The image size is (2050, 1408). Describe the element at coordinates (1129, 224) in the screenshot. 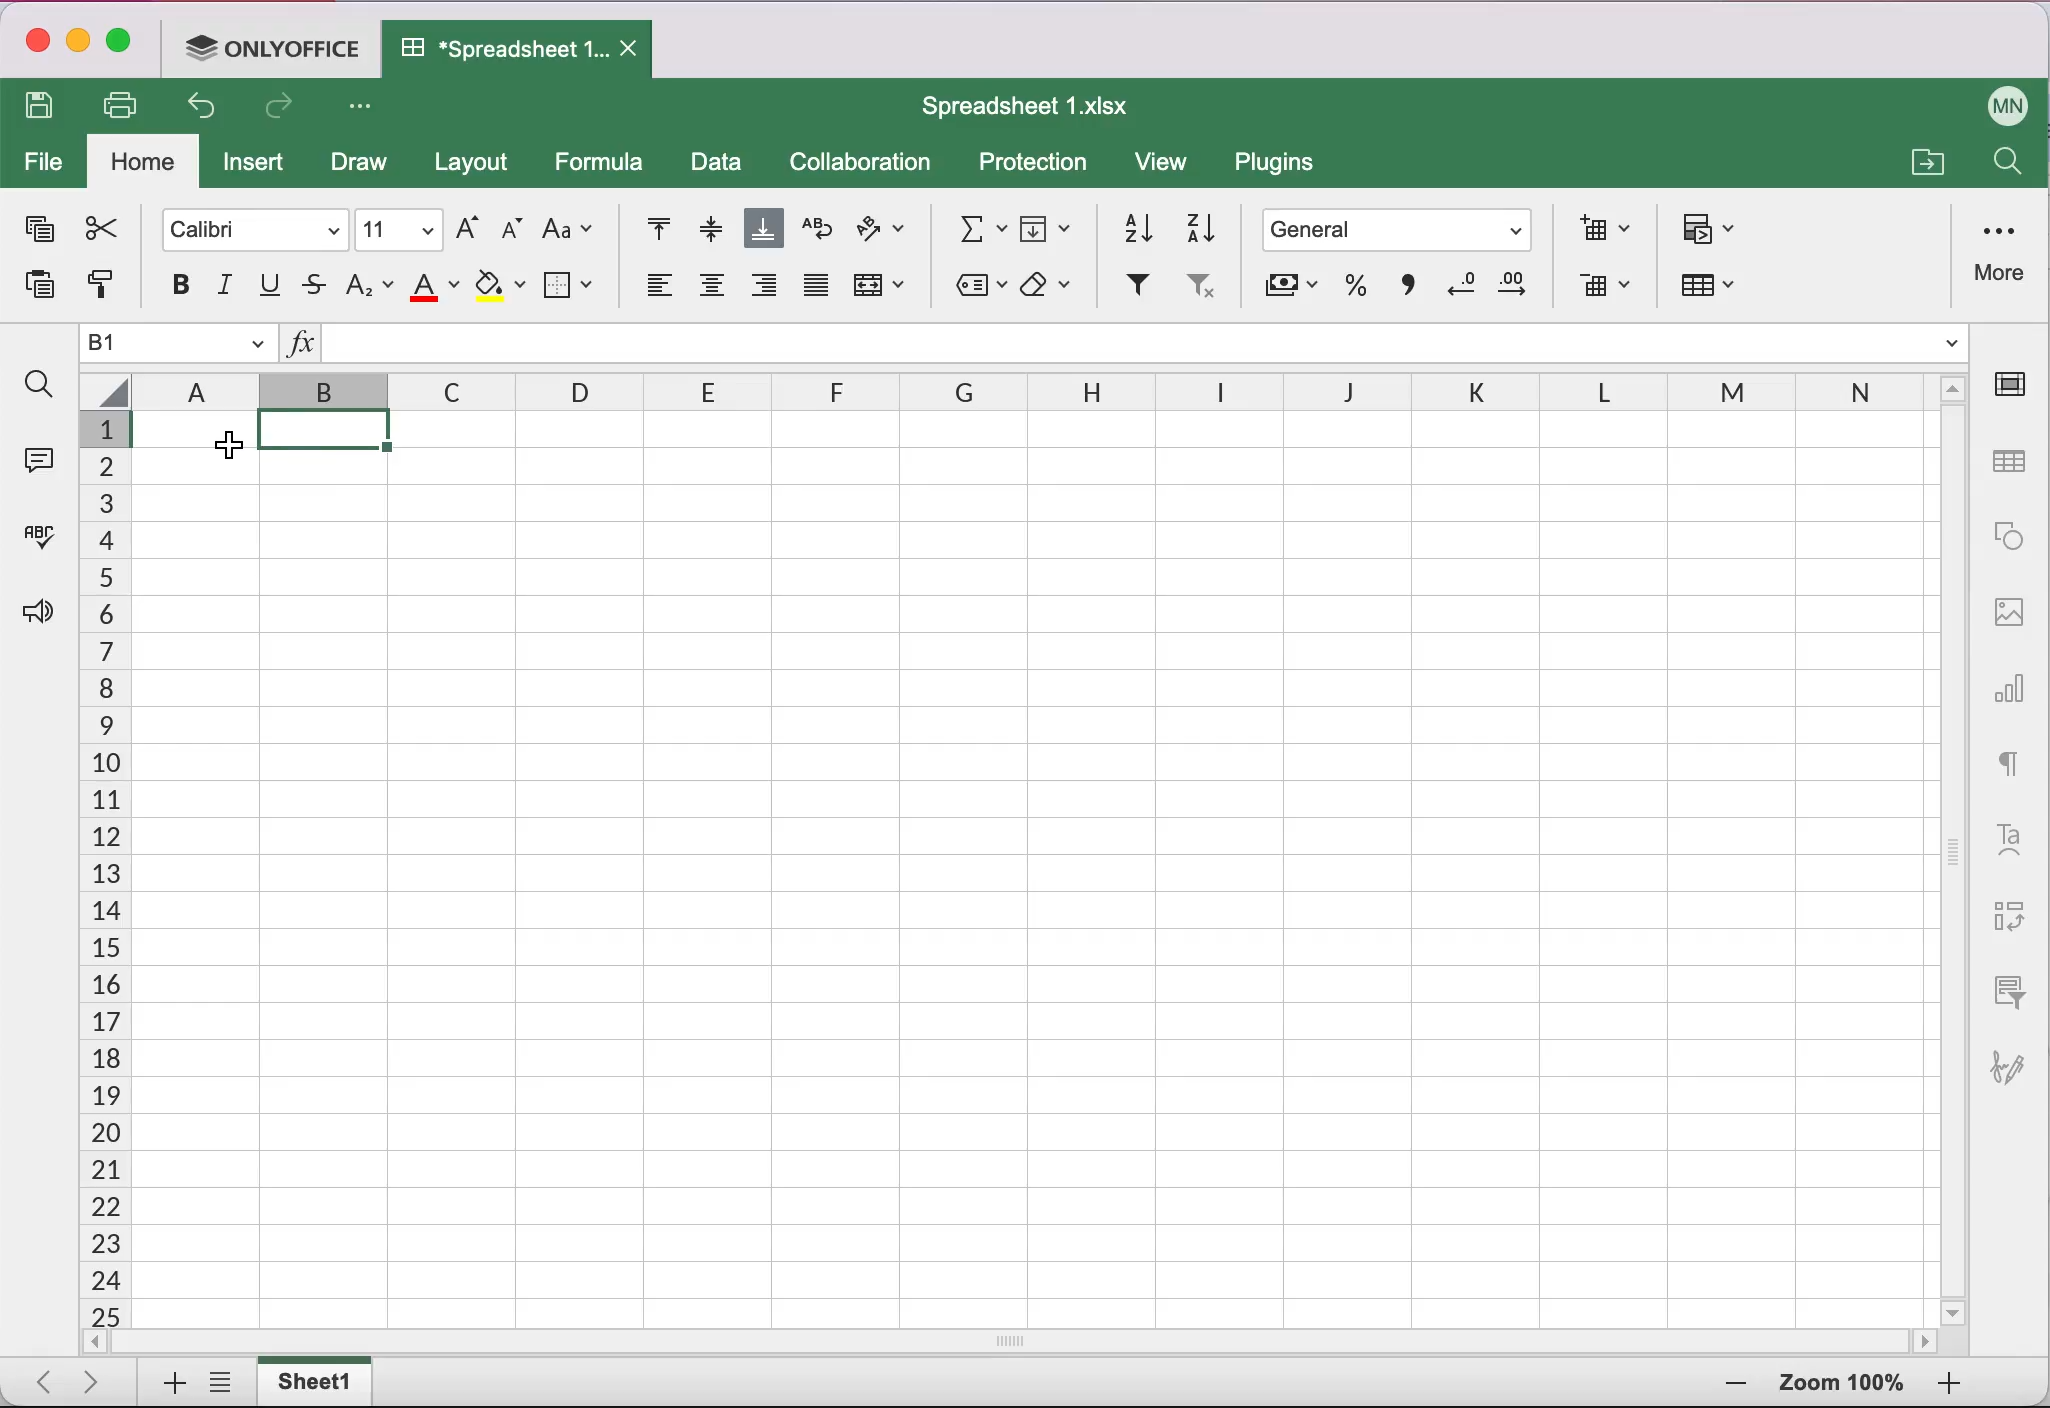

I see `sort ascending` at that location.